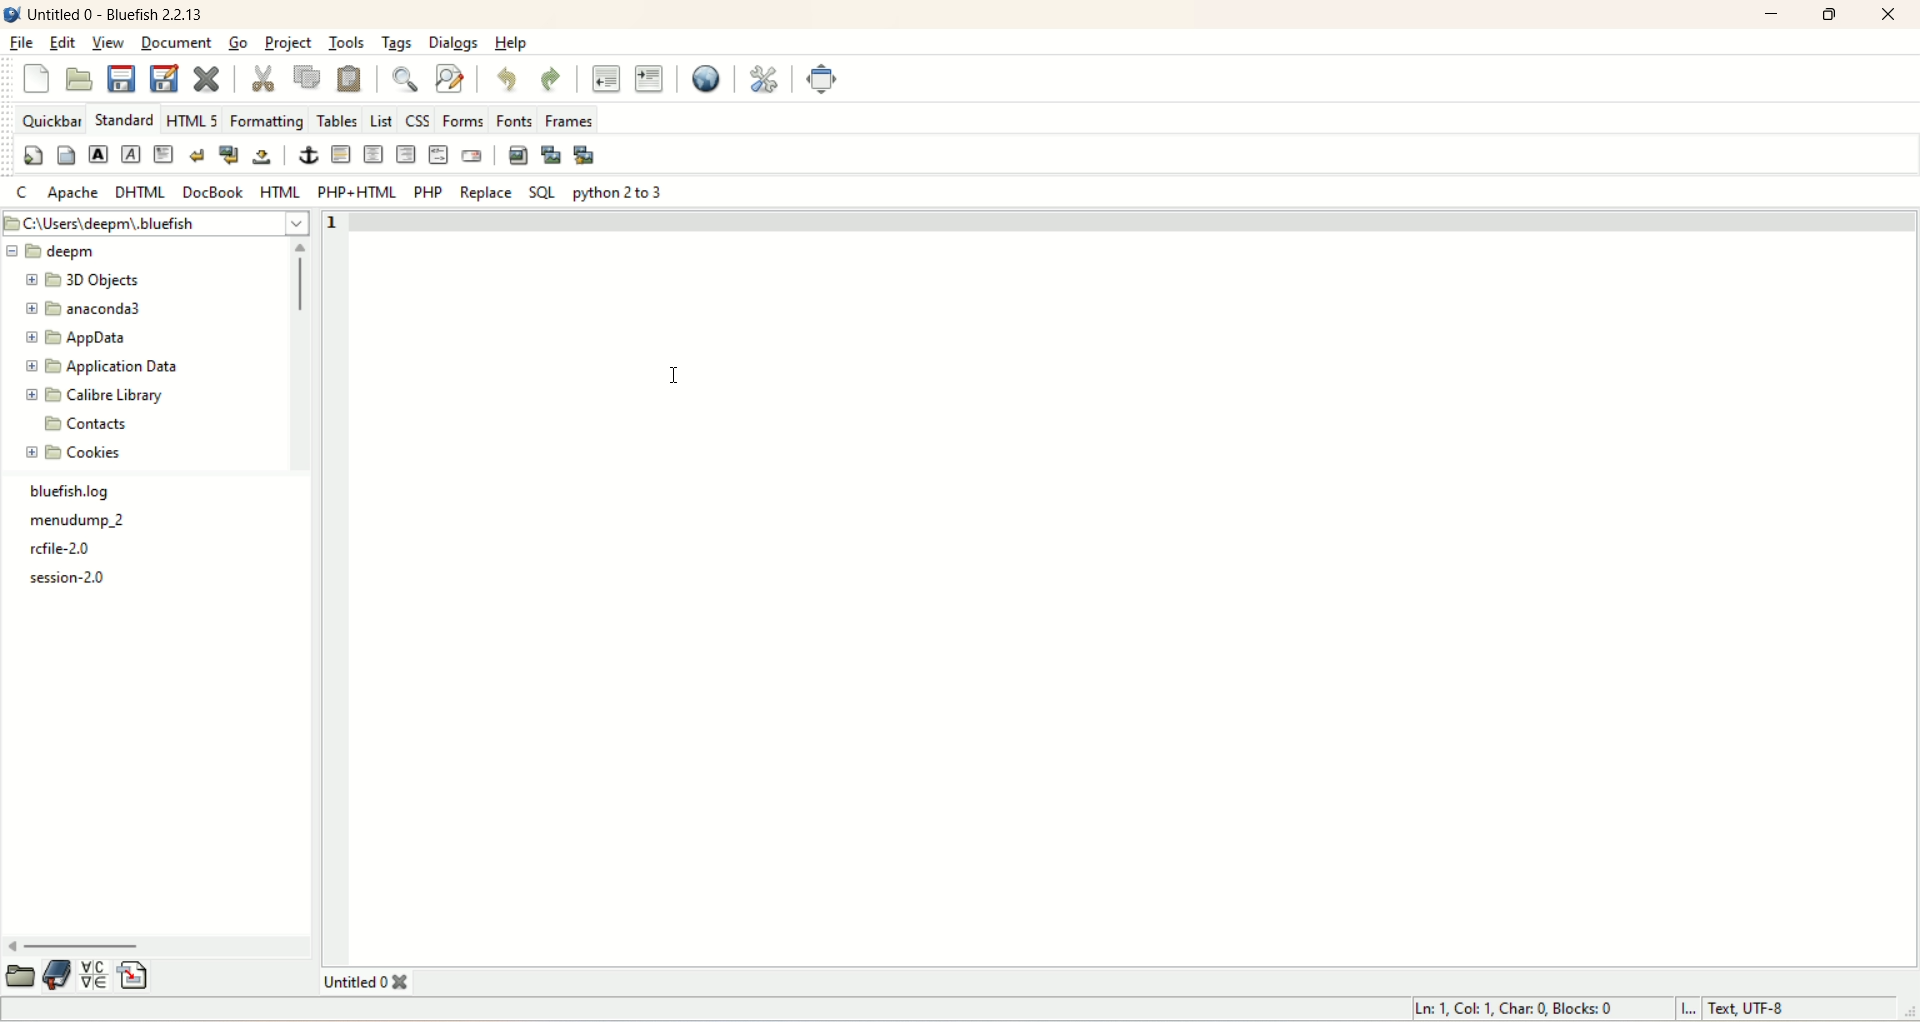  What do you see at coordinates (1690, 1010) in the screenshot?
I see `I` at bounding box center [1690, 1010].